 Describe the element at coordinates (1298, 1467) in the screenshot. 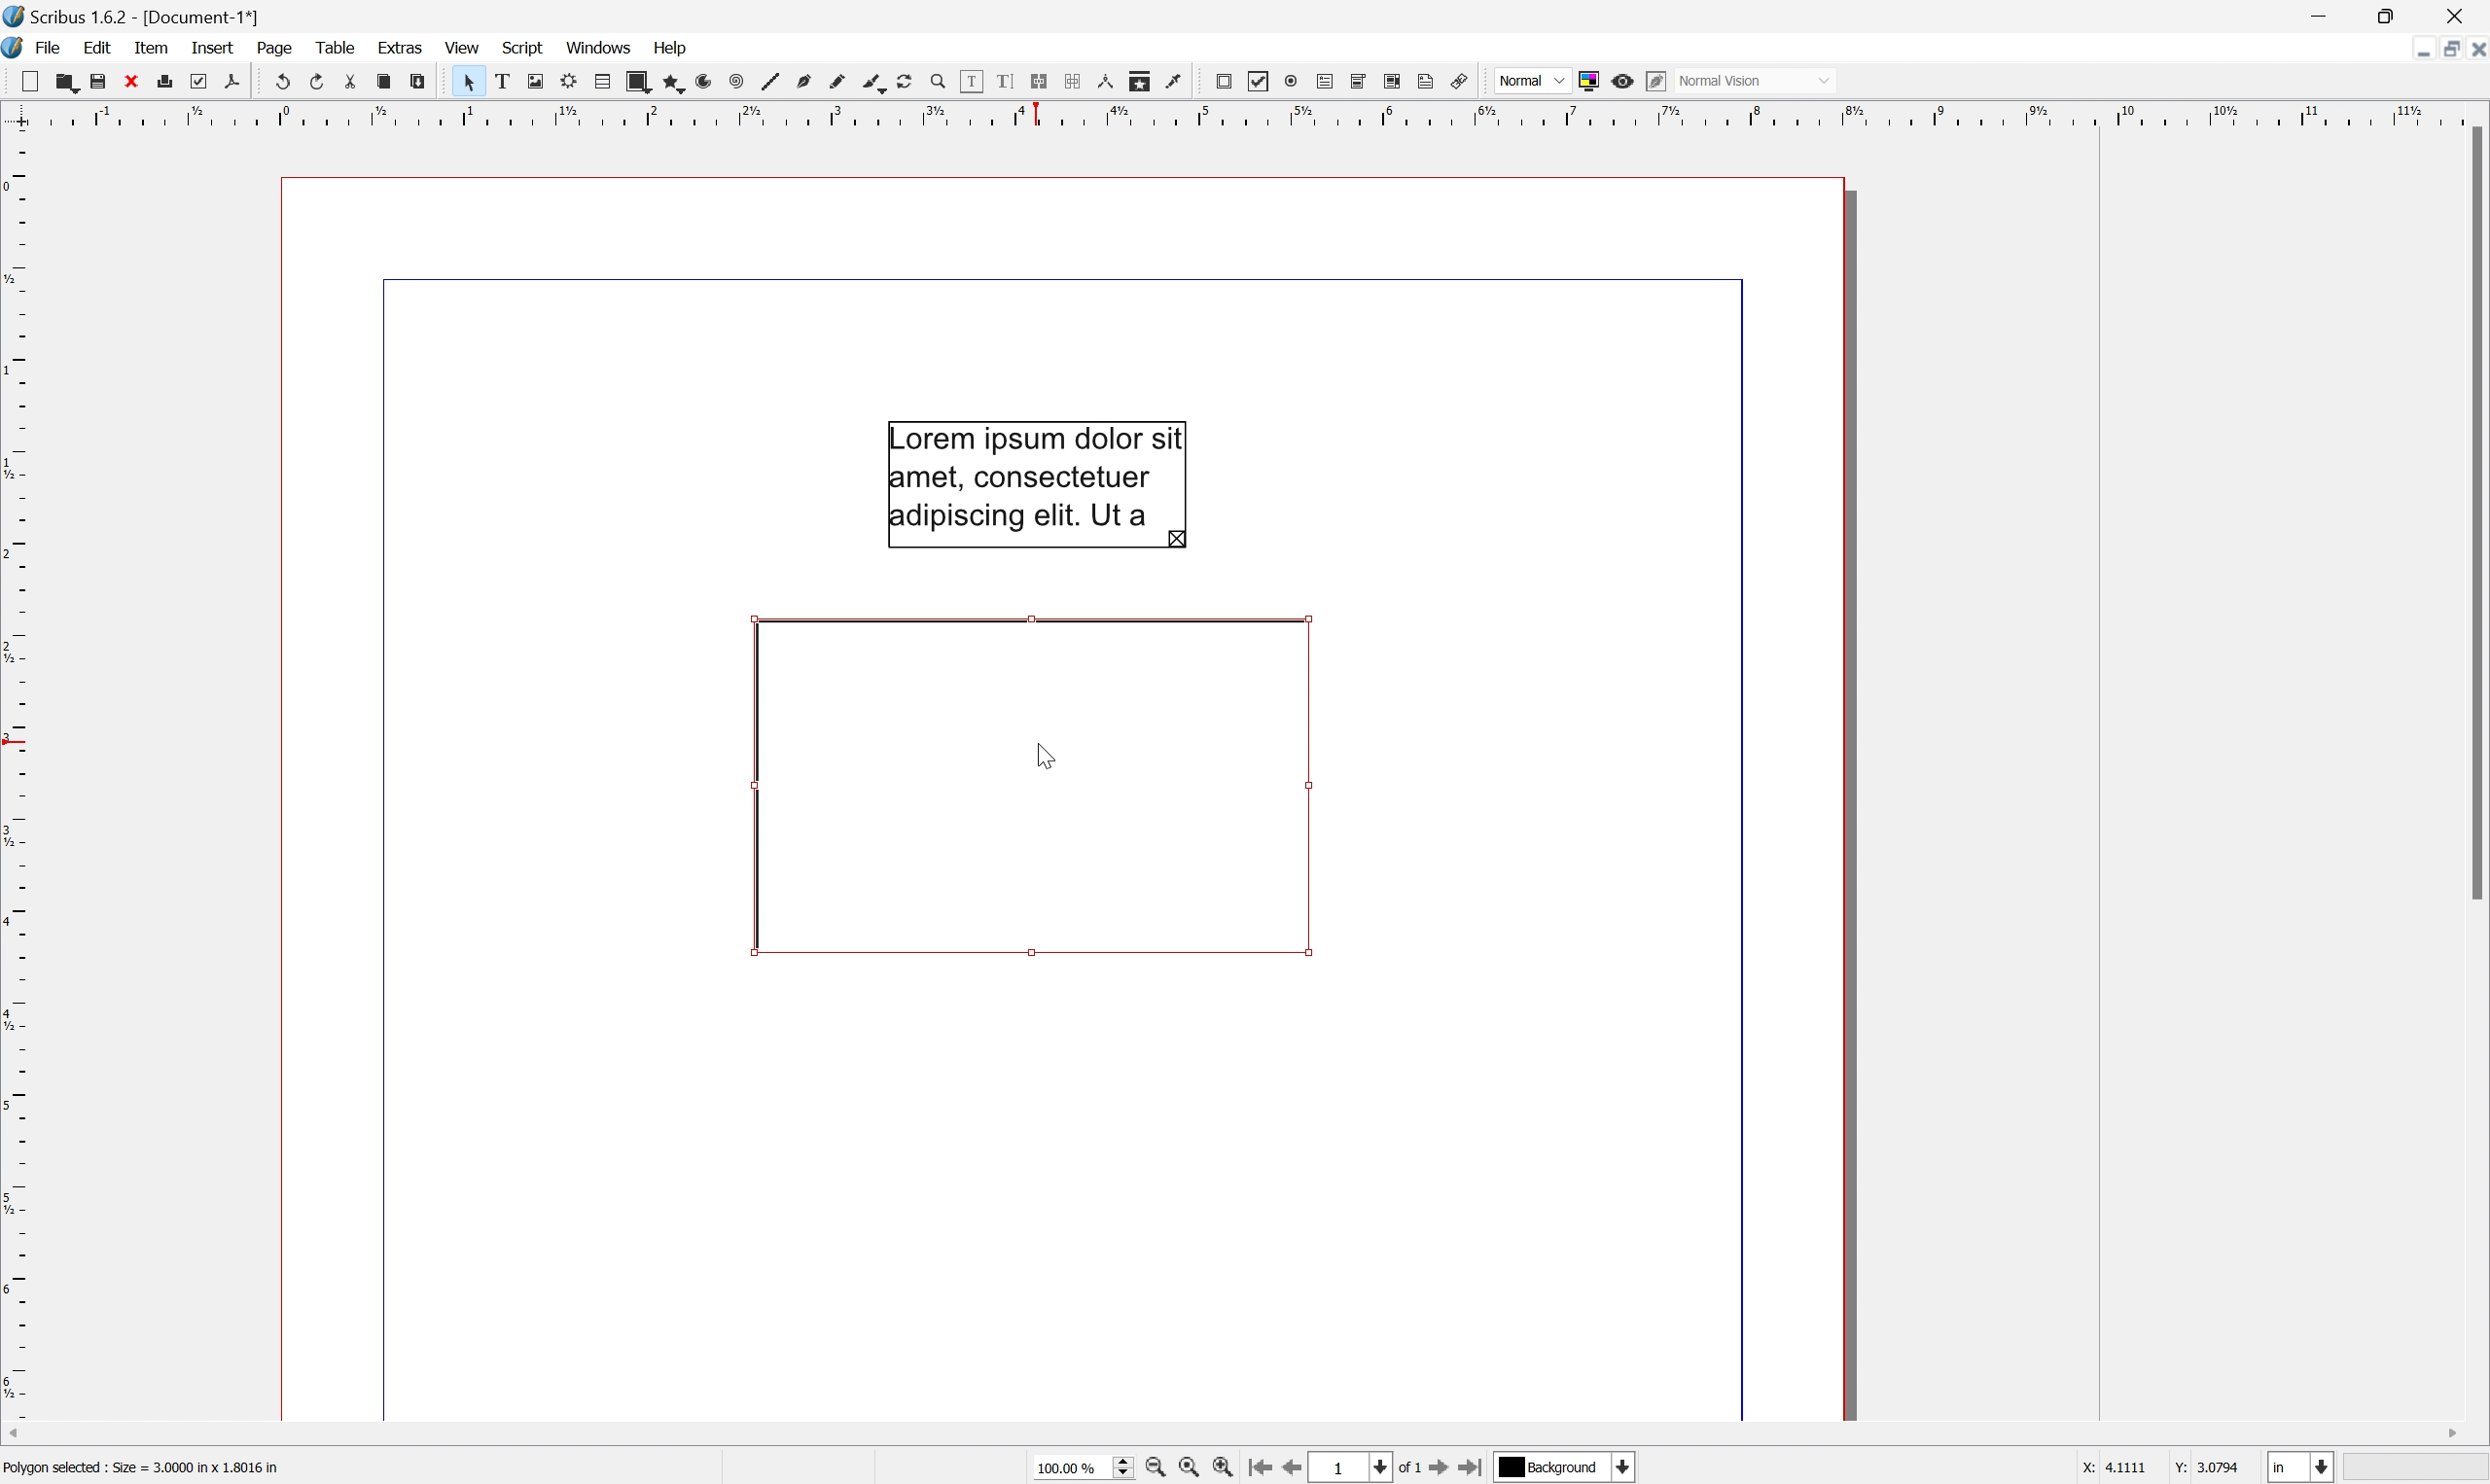

I see `Go to the previous page` at that location.